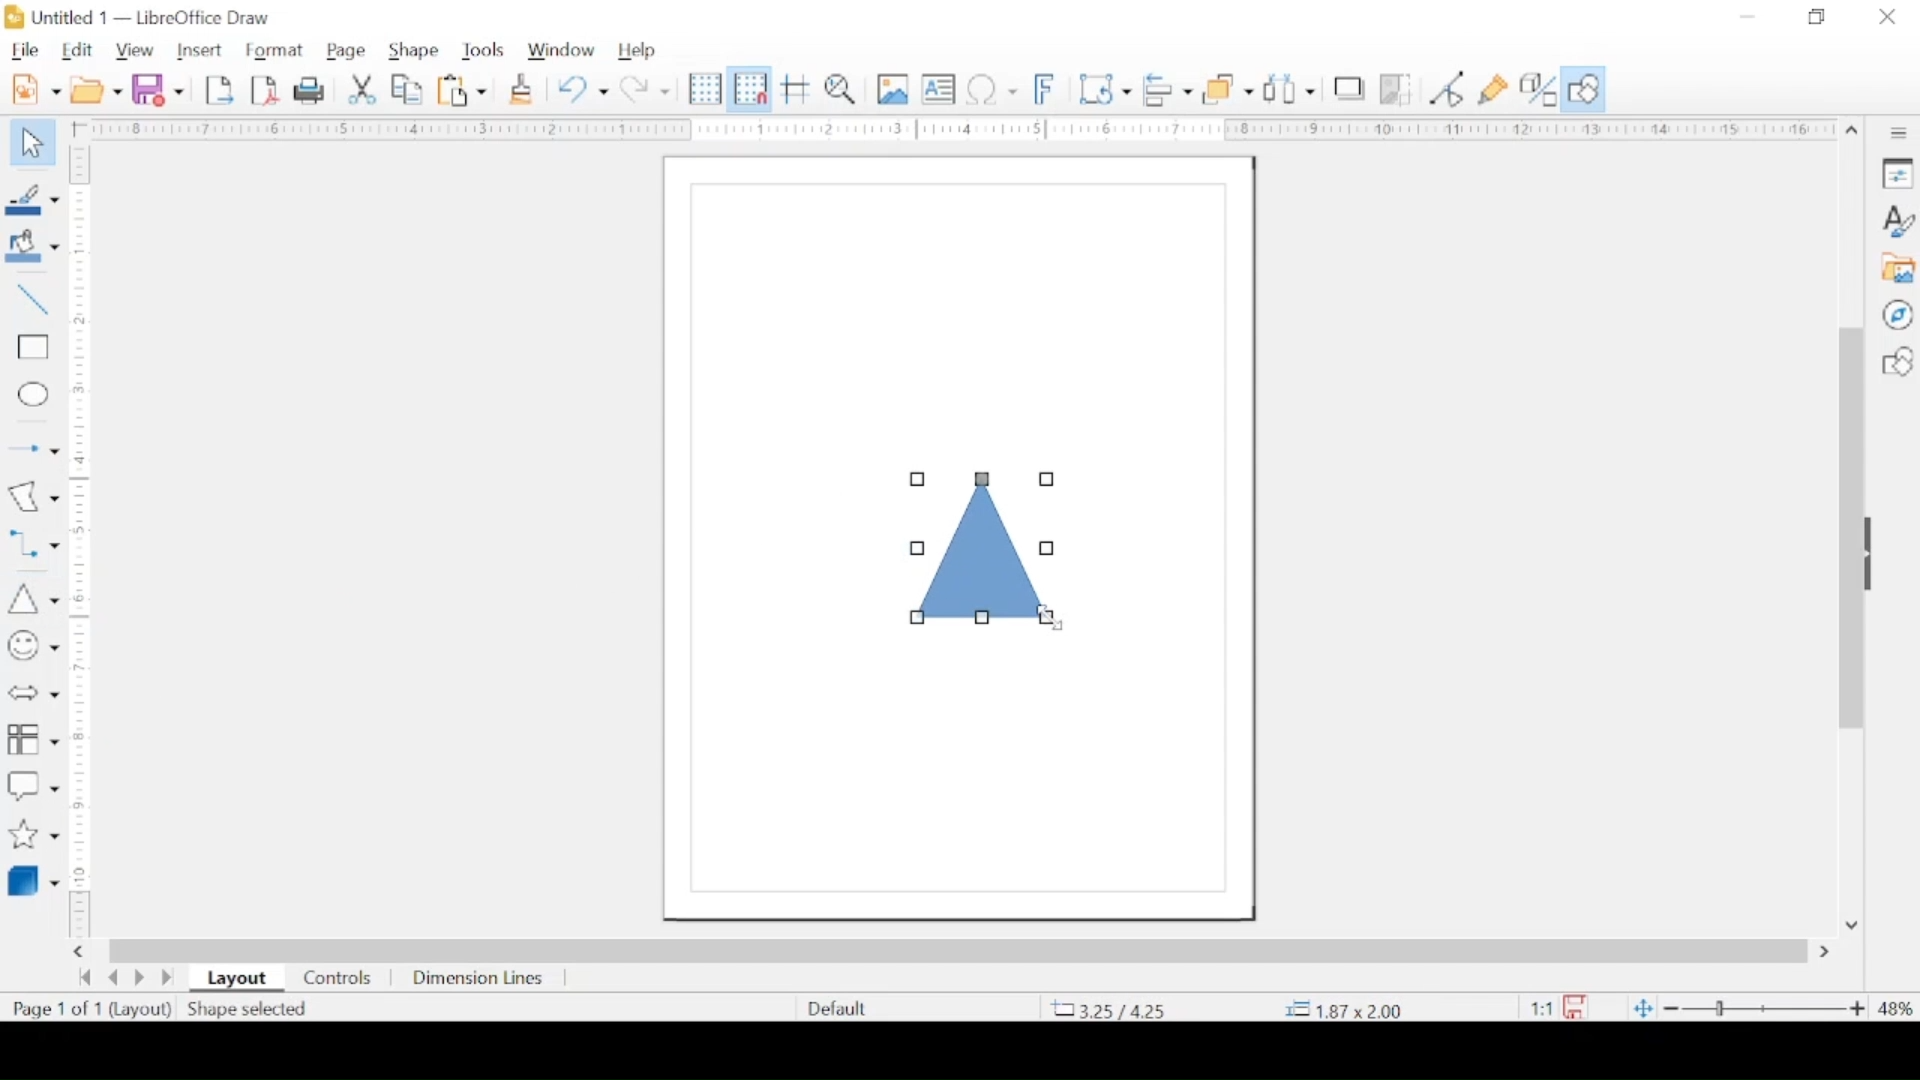 The image size is (1920, 1080). What do you see at coordinates (412, 47) in the screenshot?
I see `shape` at bounding box center [412, 47].